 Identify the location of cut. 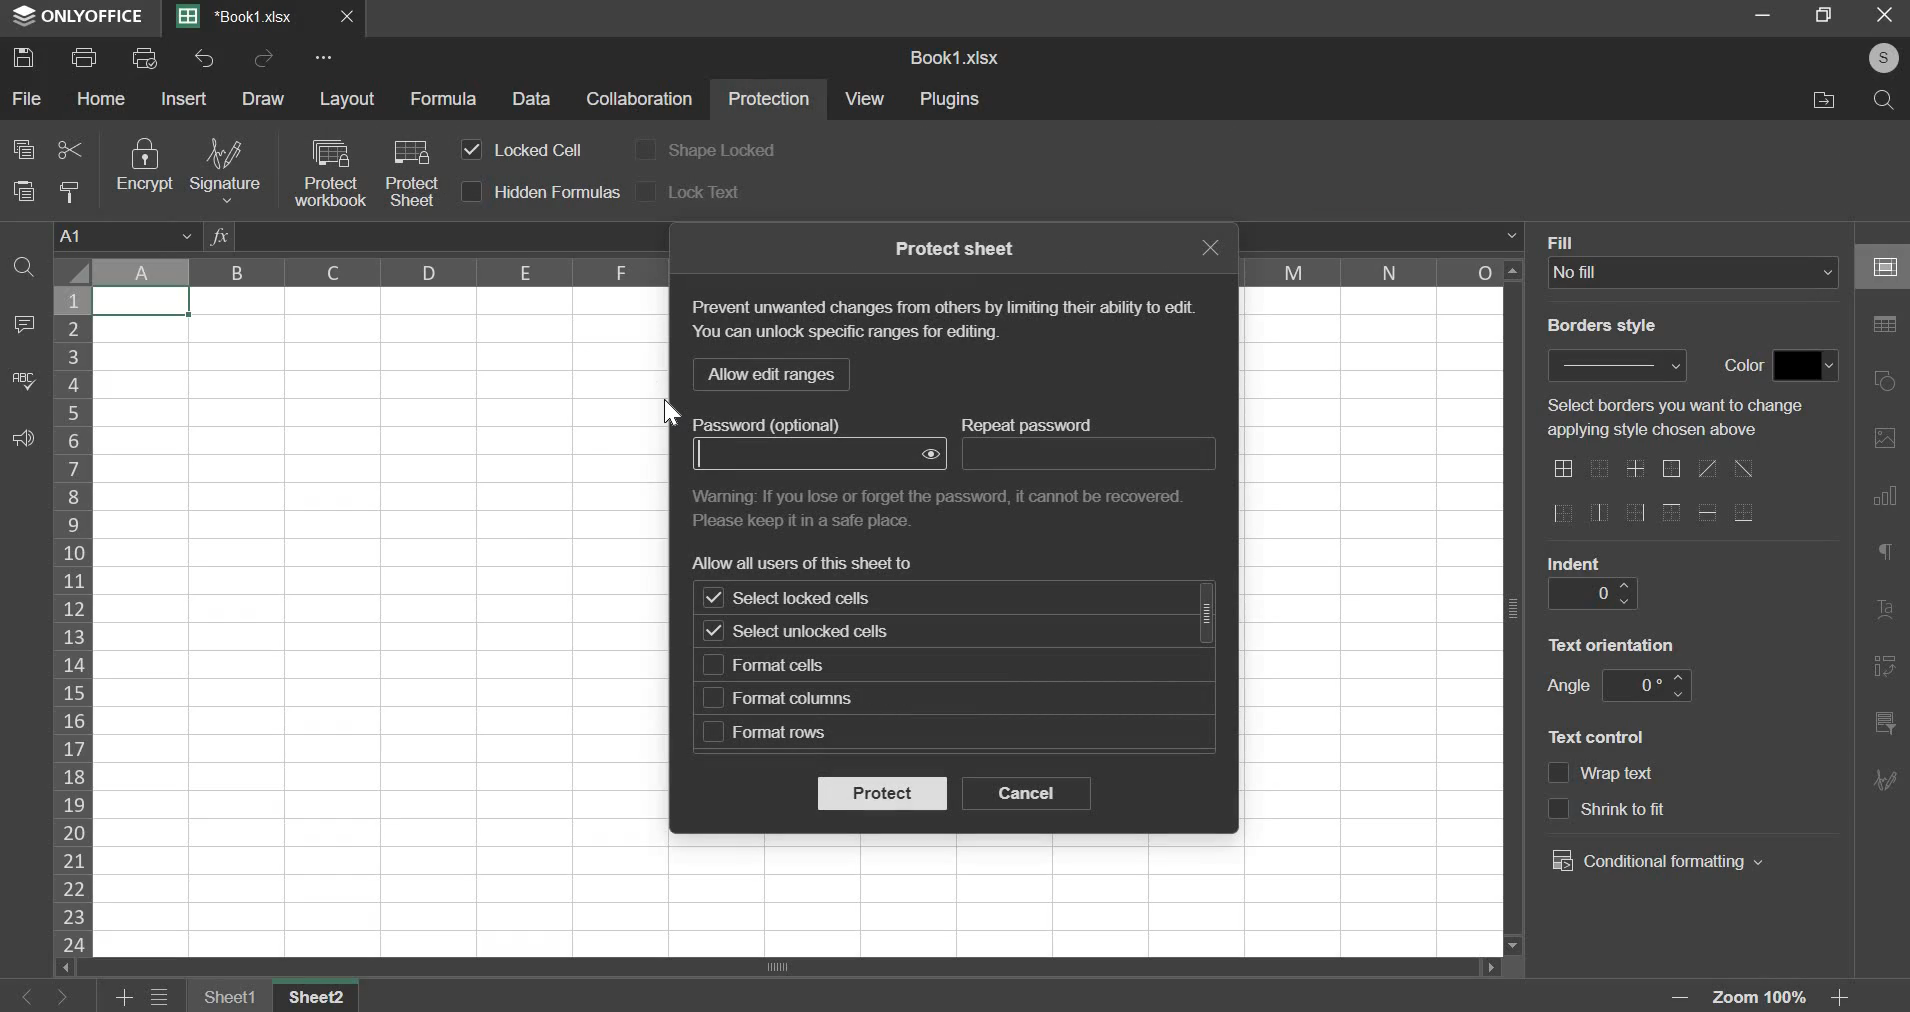
(69, 147).